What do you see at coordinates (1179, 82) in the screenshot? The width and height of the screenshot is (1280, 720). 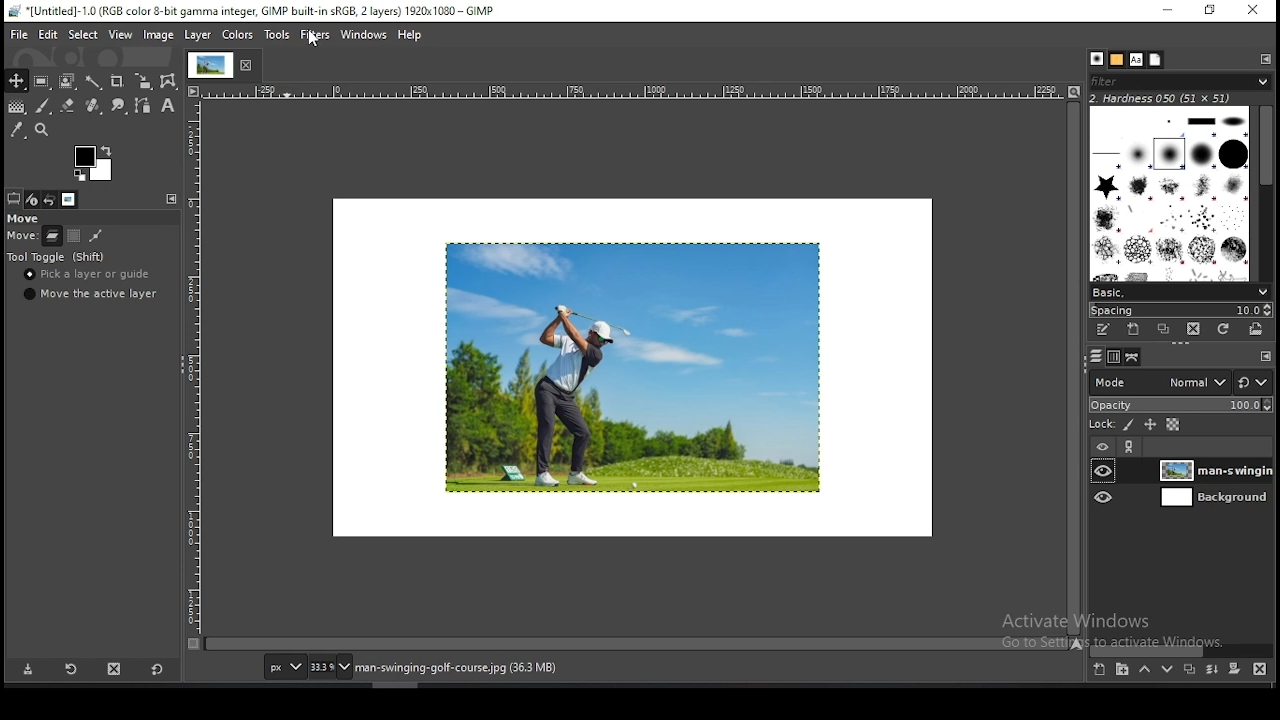 I see `filter brushes` at bounding box center [1179, 82].